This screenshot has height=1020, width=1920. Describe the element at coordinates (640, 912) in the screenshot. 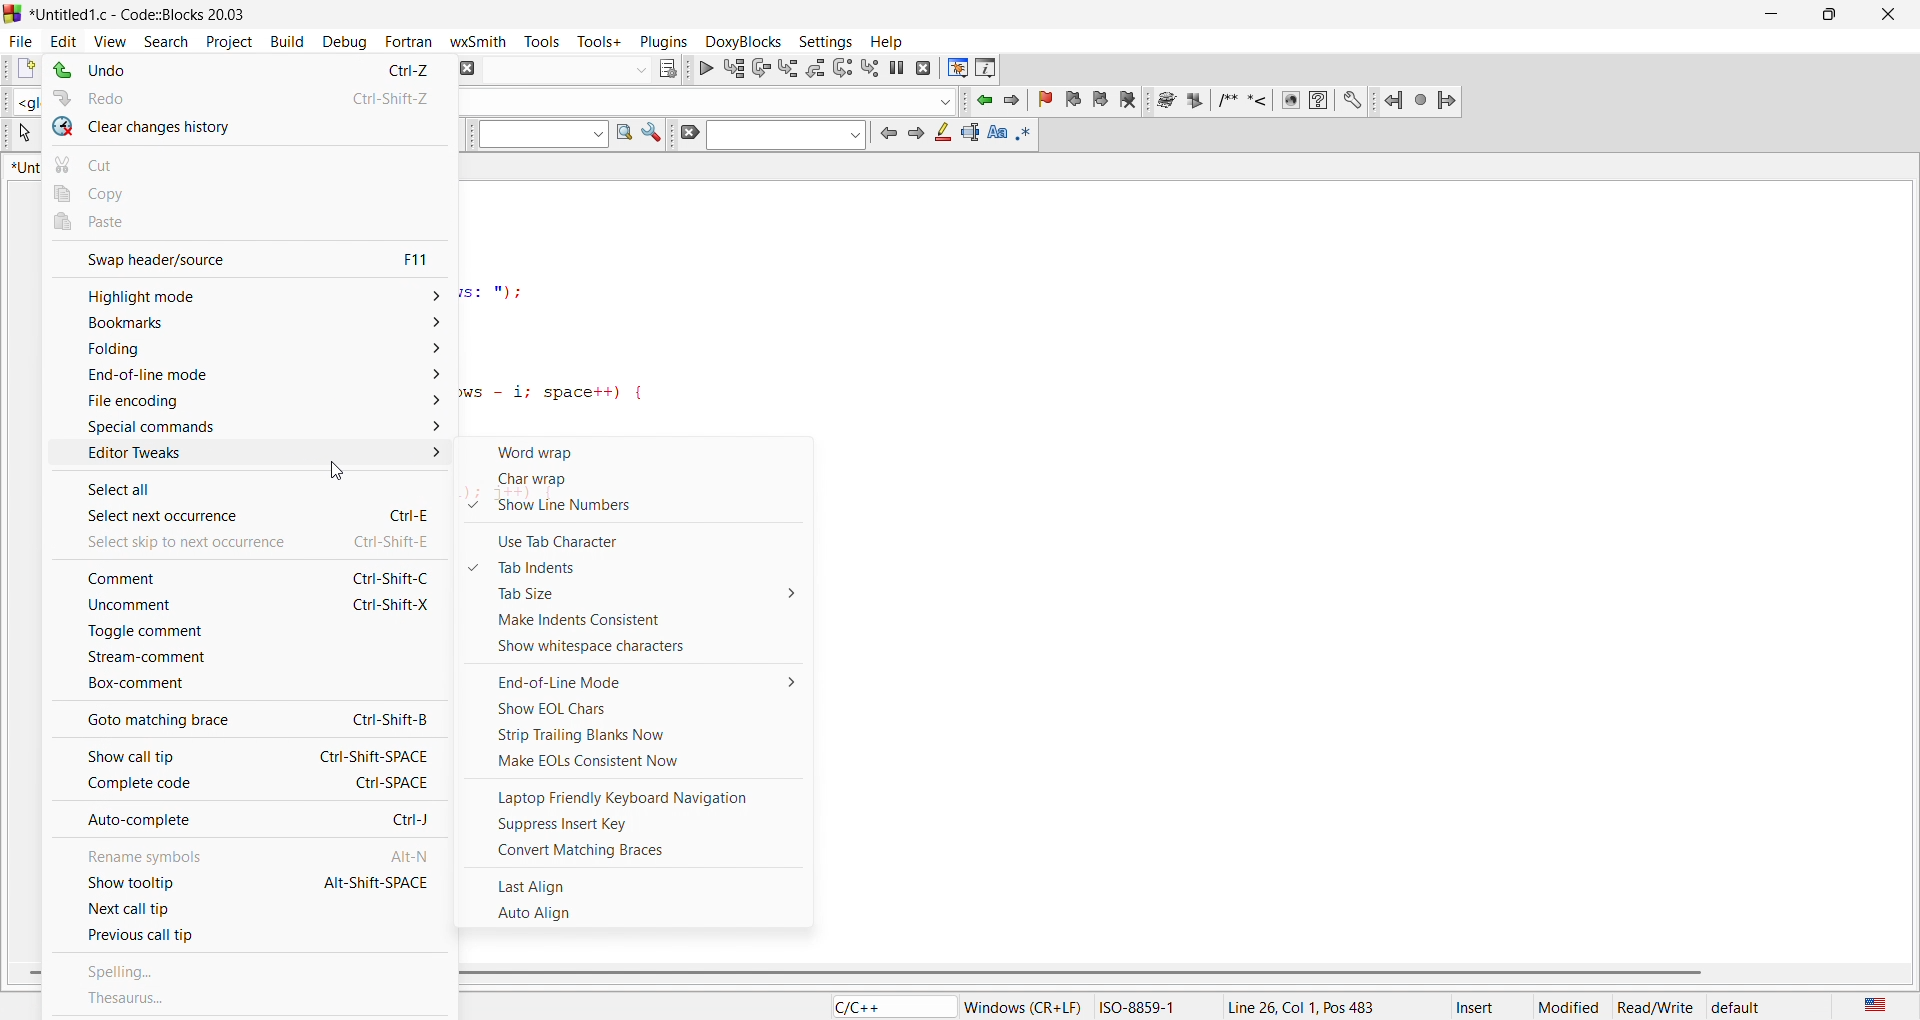

I see `auto align` at that location.